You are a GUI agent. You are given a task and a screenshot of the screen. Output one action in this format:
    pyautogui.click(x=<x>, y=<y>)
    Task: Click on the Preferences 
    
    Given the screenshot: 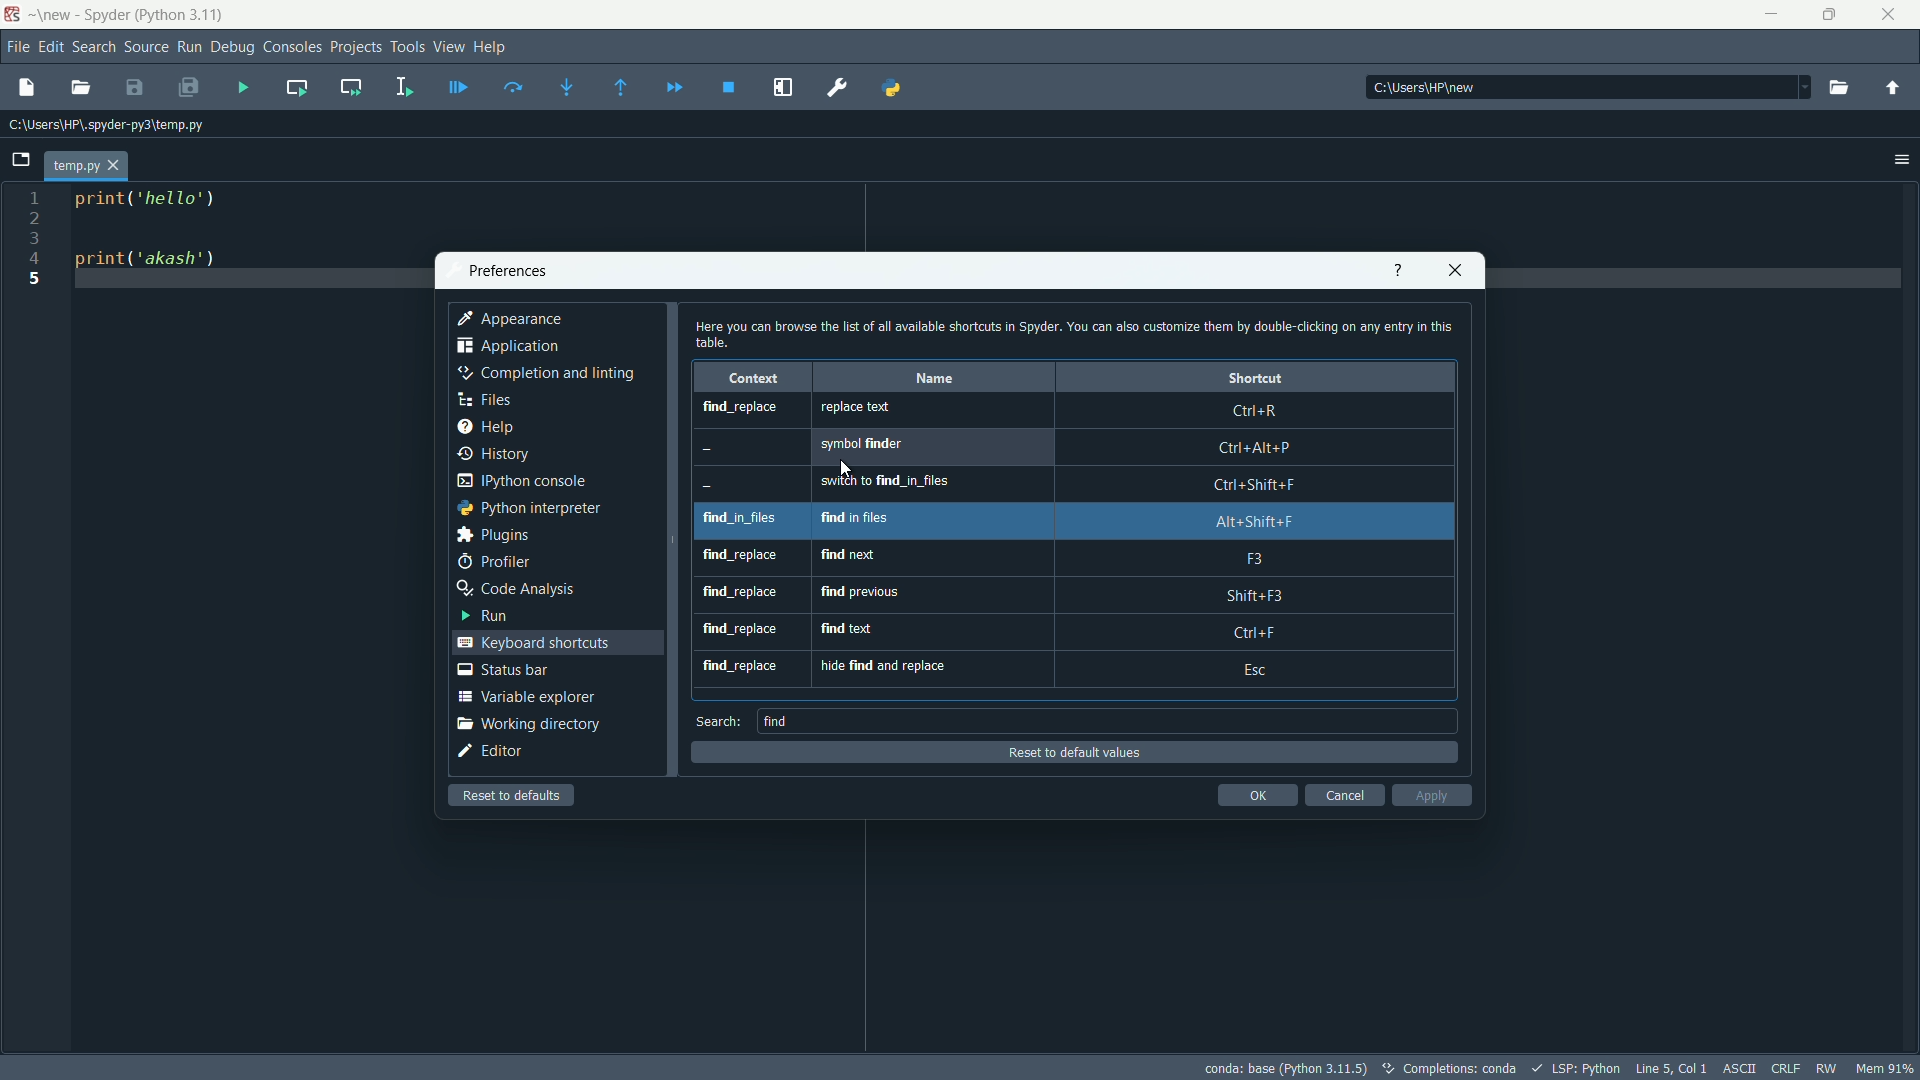 What is the action you would take?
    pyautogui.click(x=838, y=89)
    